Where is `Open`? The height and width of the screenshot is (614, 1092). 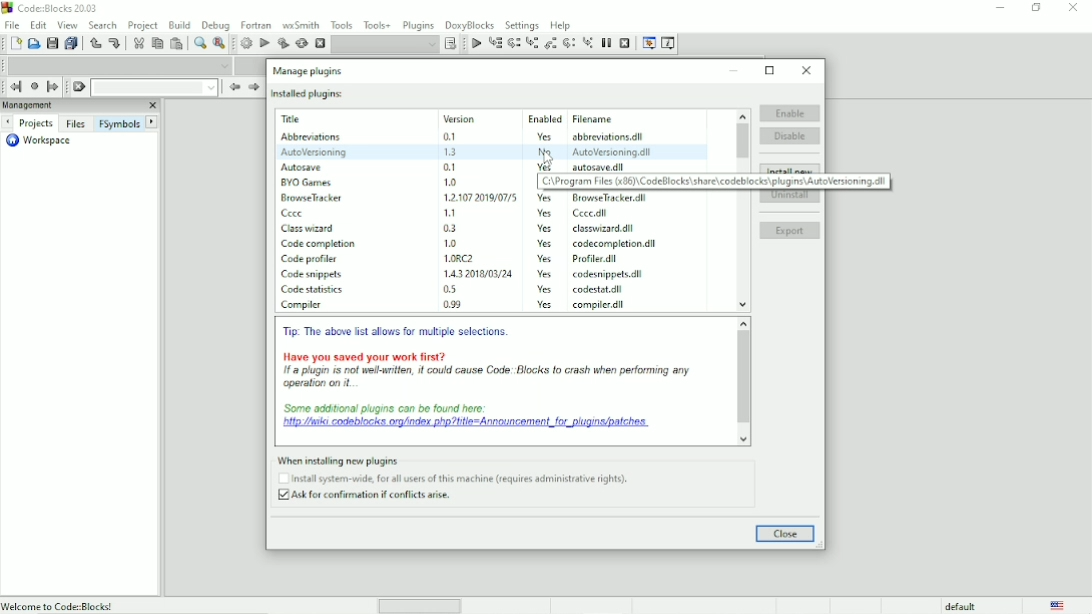 Open is located at coordinates (33, 44).